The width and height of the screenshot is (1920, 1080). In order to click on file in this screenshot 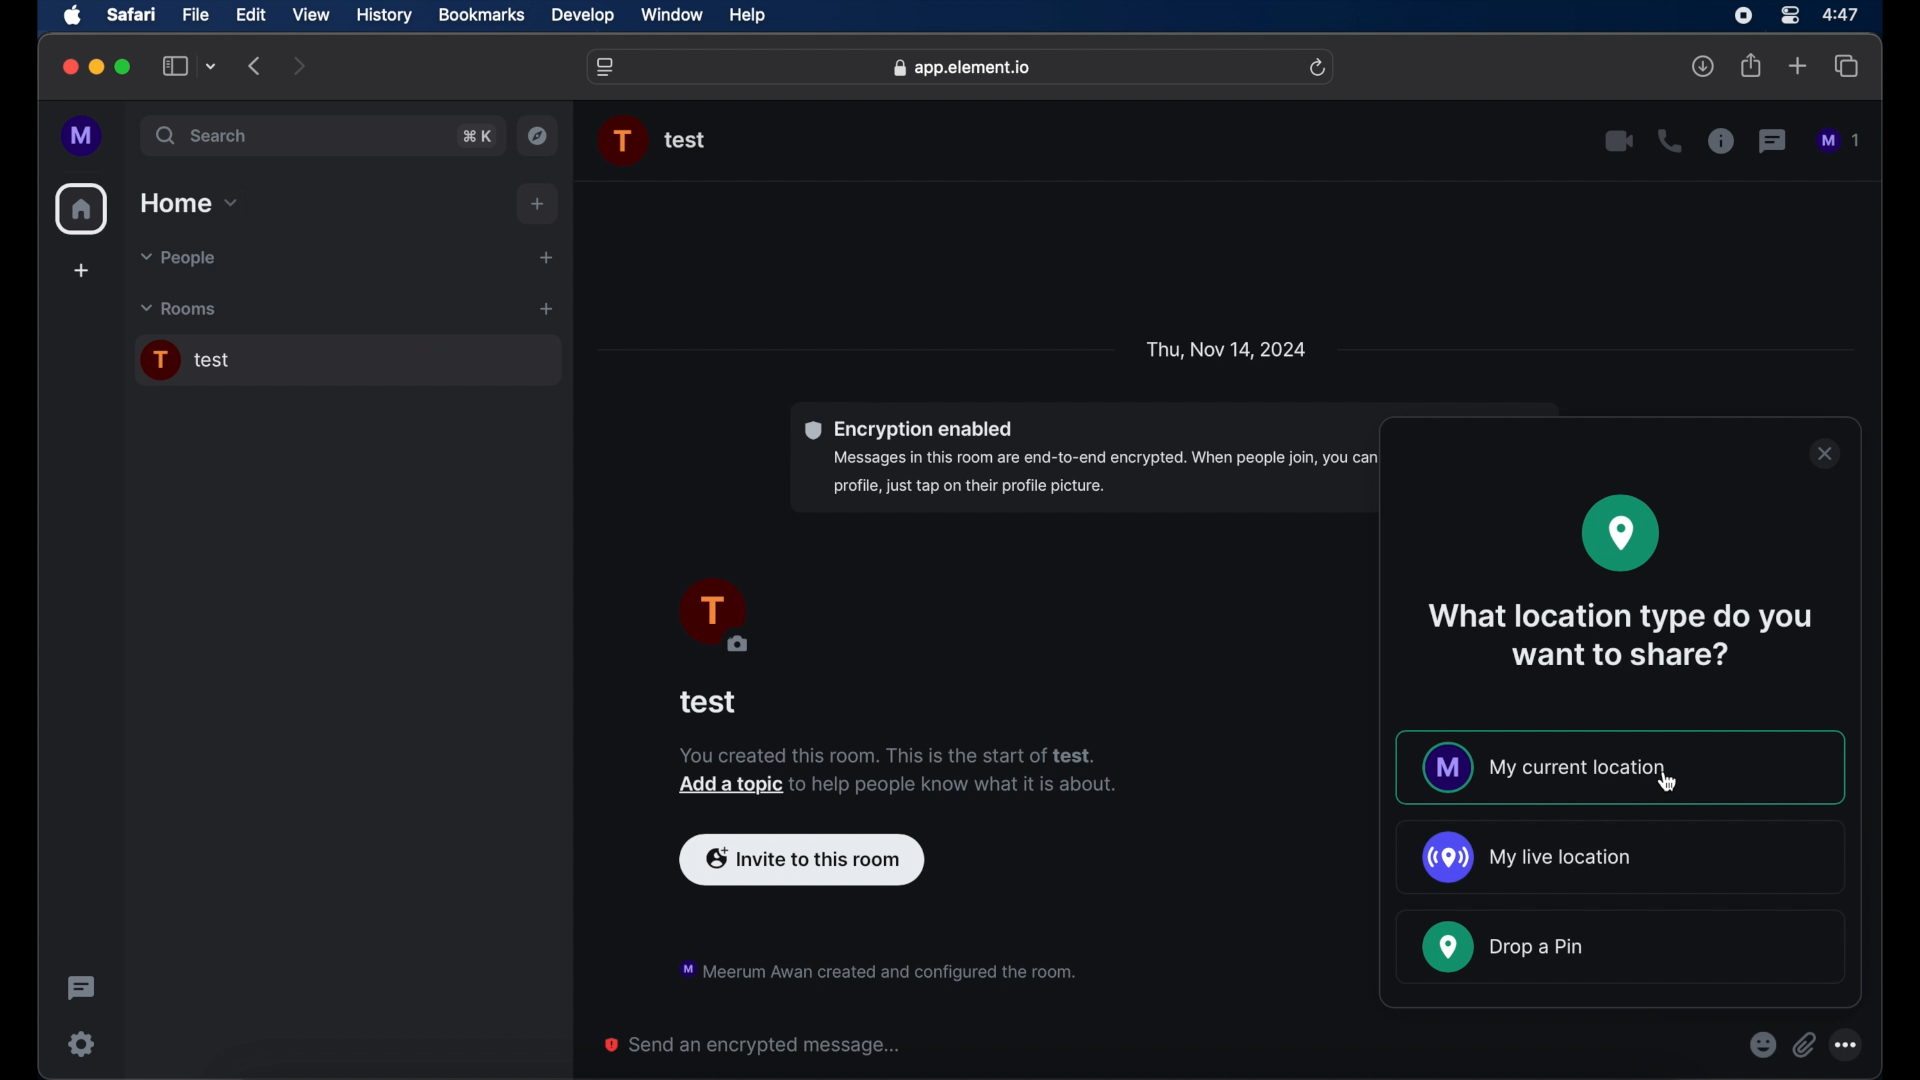, I will do `click(197, 14)`.